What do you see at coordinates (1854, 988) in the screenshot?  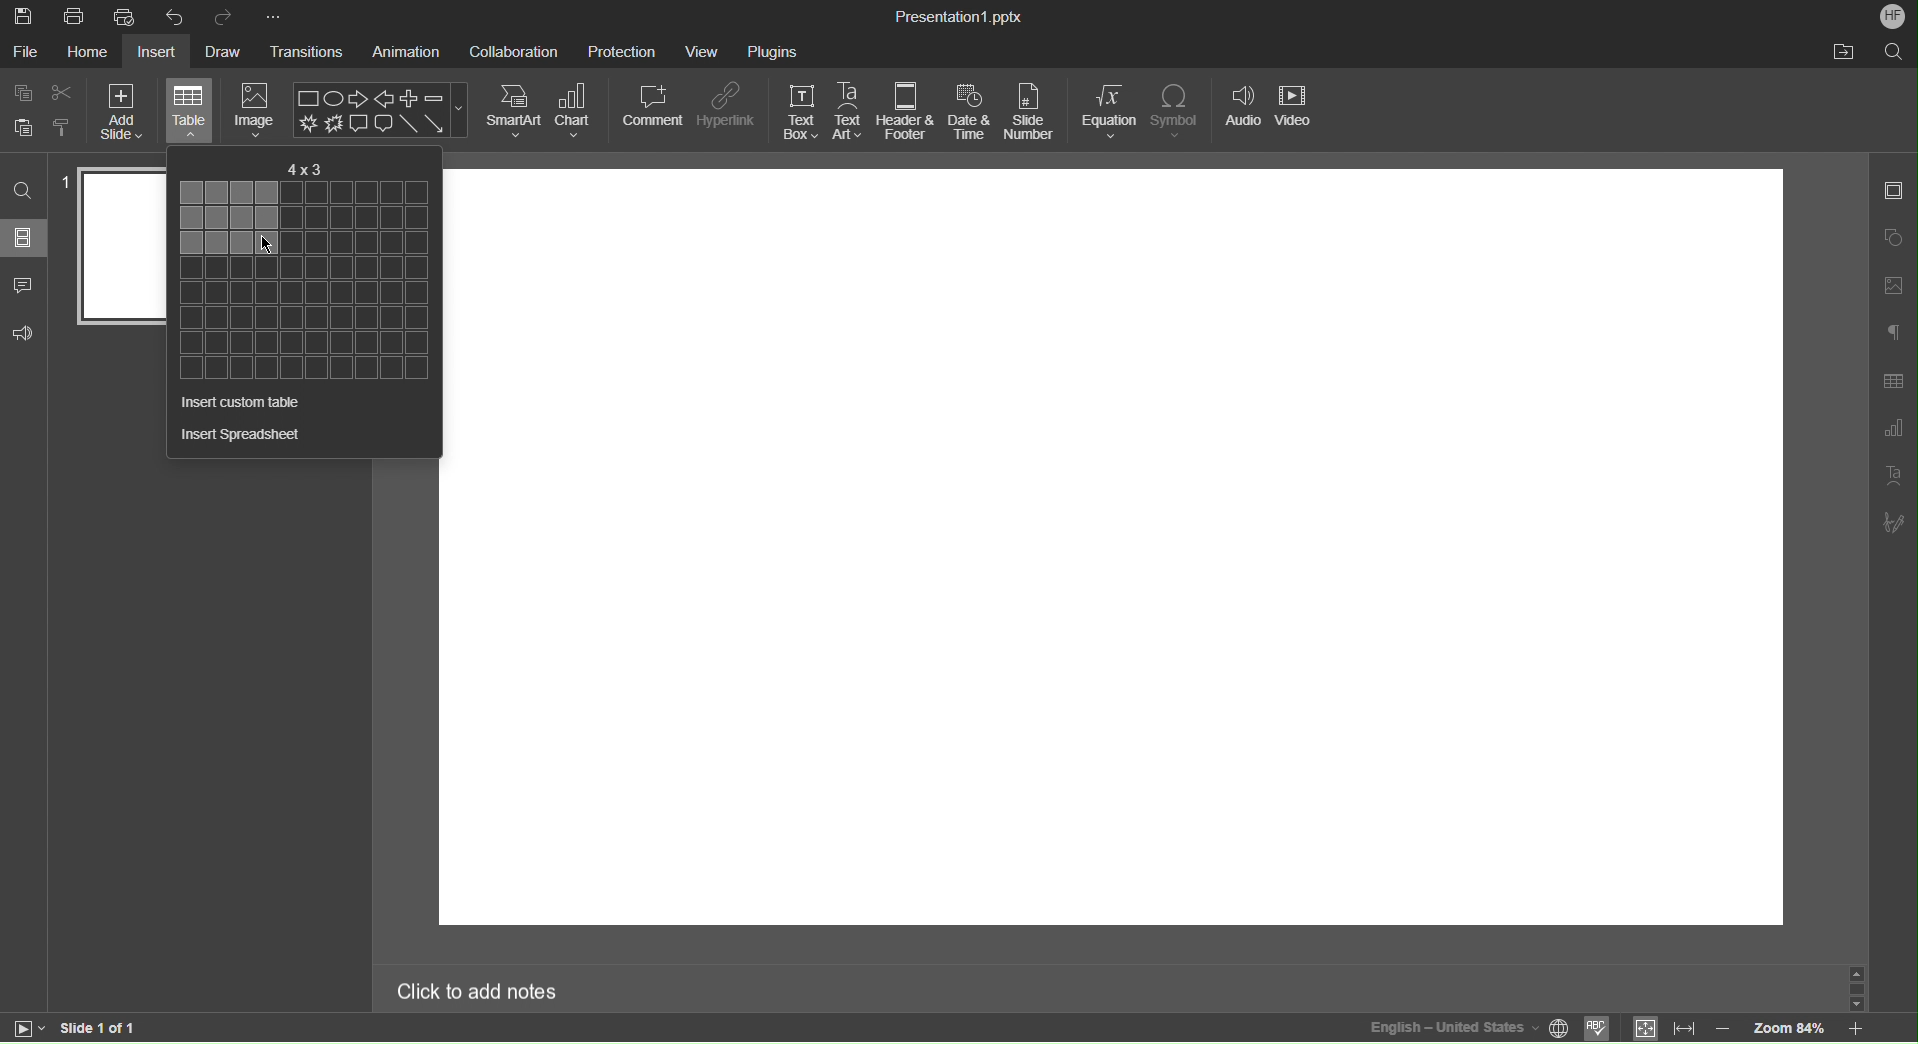 I see `scroll bar` at bounding box center [1854, 988].